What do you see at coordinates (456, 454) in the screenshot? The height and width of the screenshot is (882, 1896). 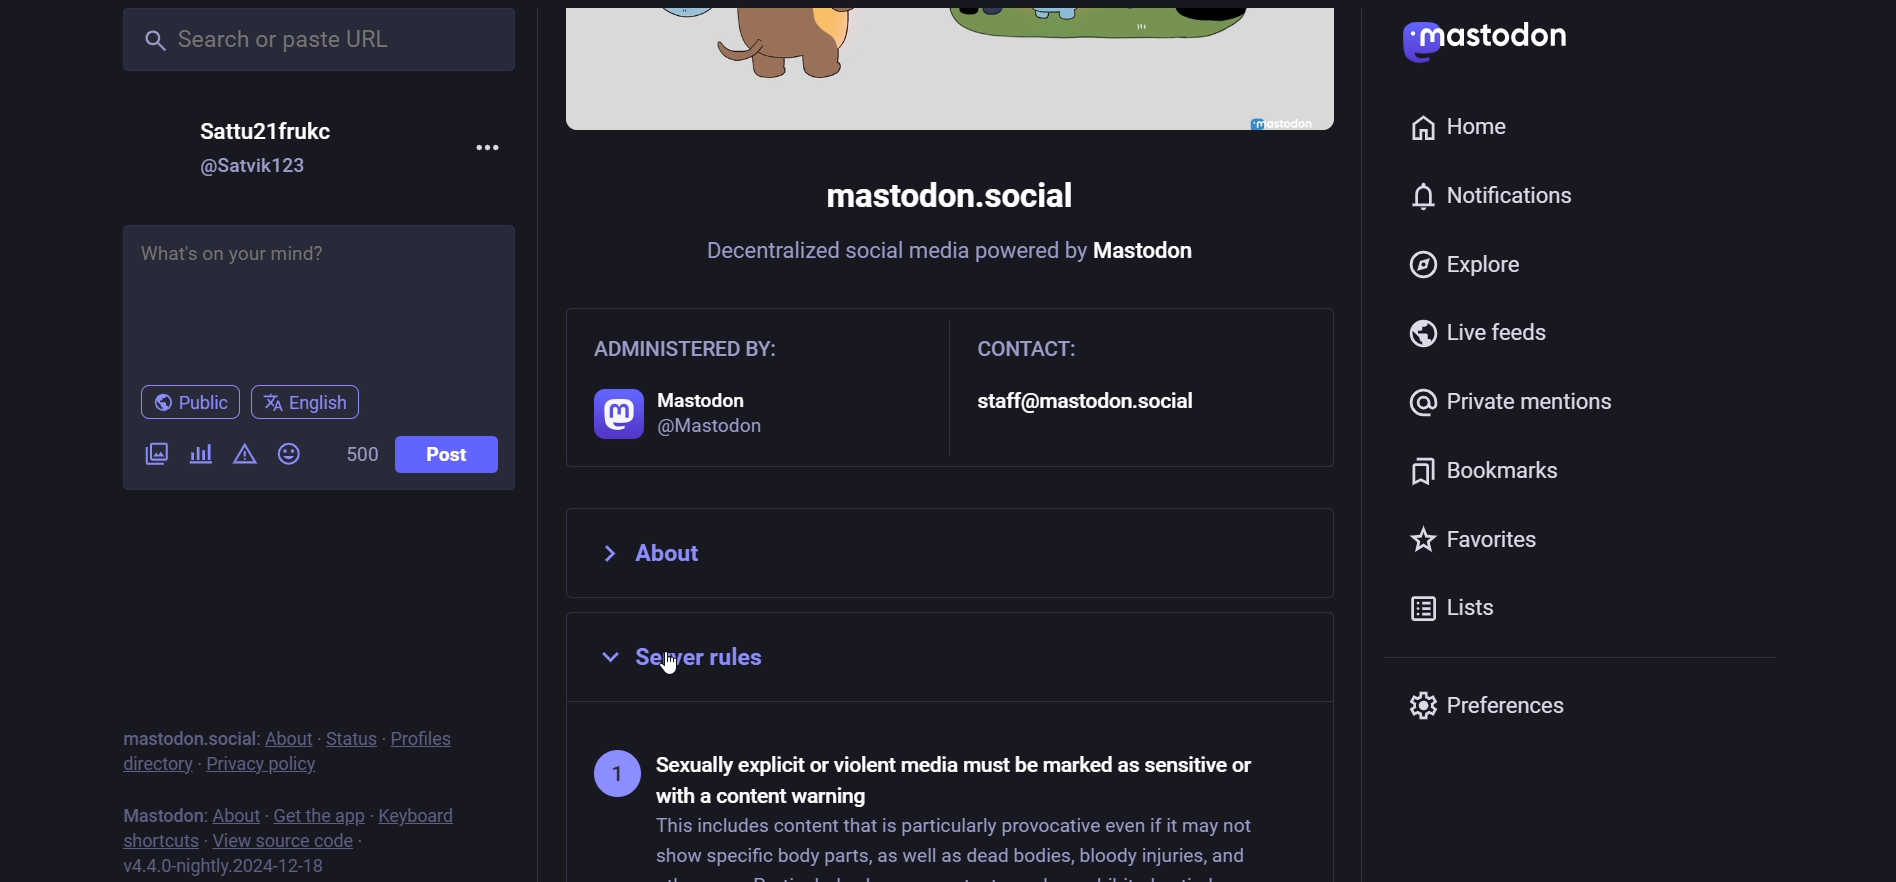 I see `post` at bounding box center [456, 454].